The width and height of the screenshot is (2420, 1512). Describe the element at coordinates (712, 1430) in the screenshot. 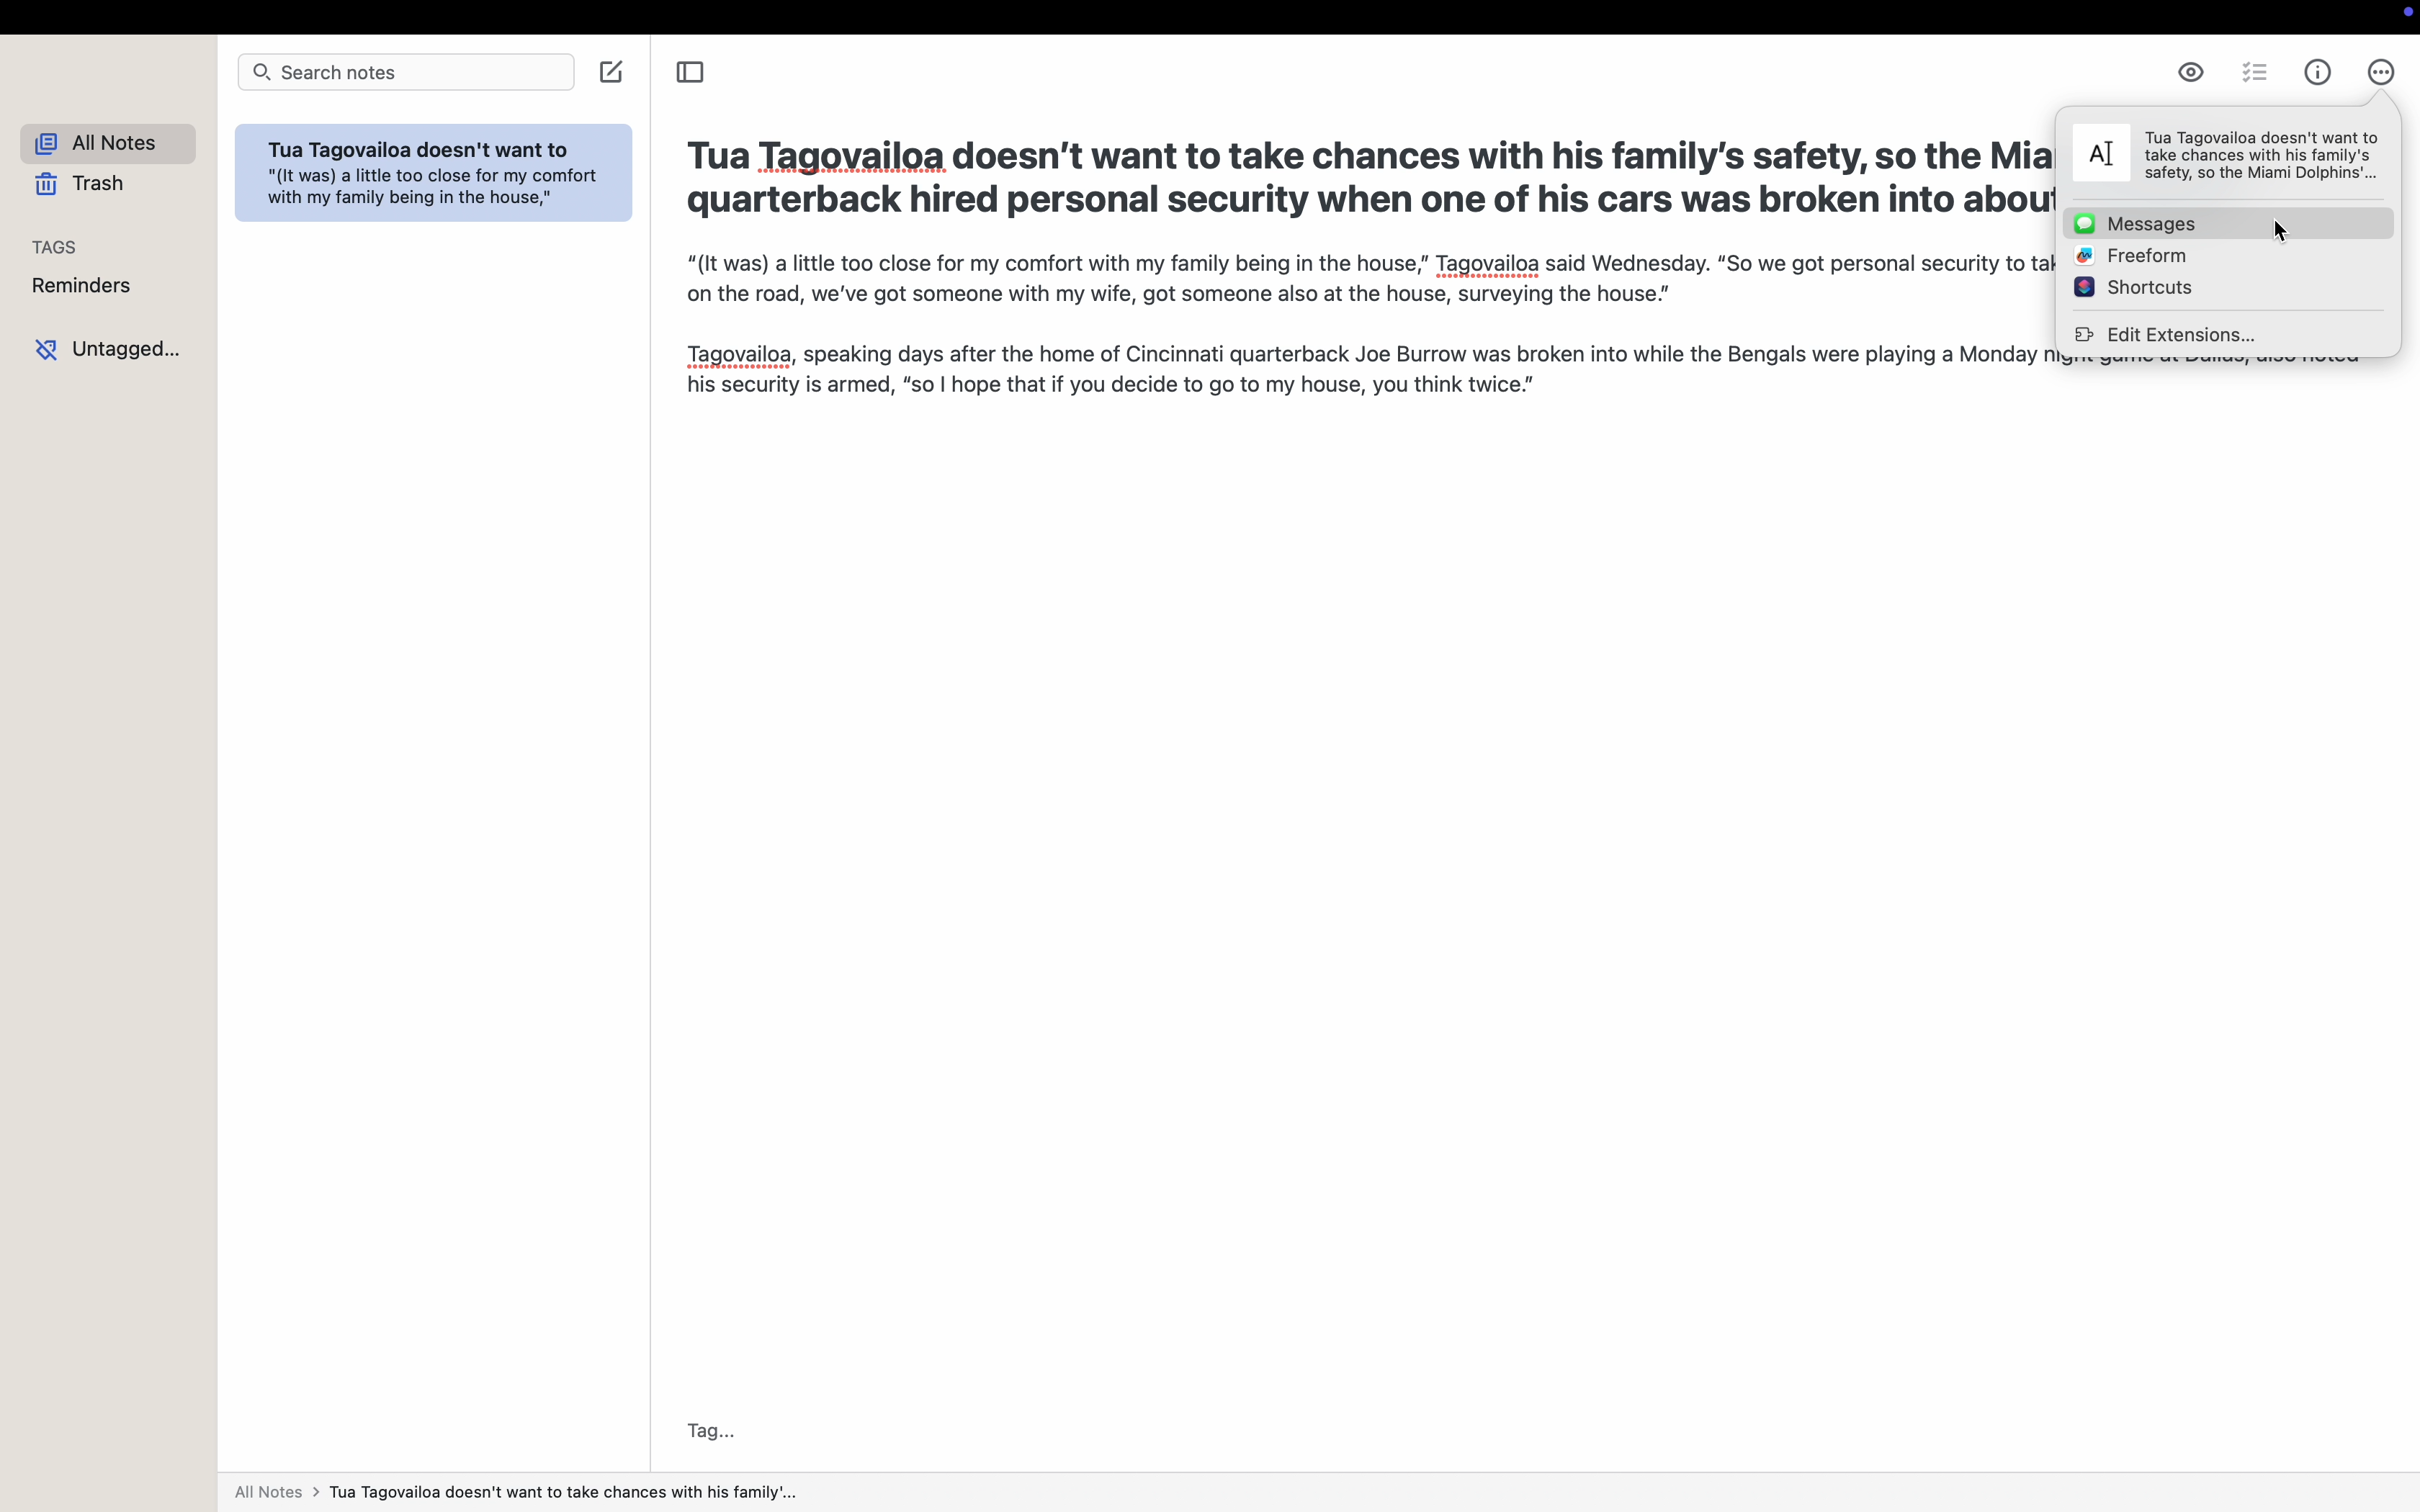

I see `tag` at that location.